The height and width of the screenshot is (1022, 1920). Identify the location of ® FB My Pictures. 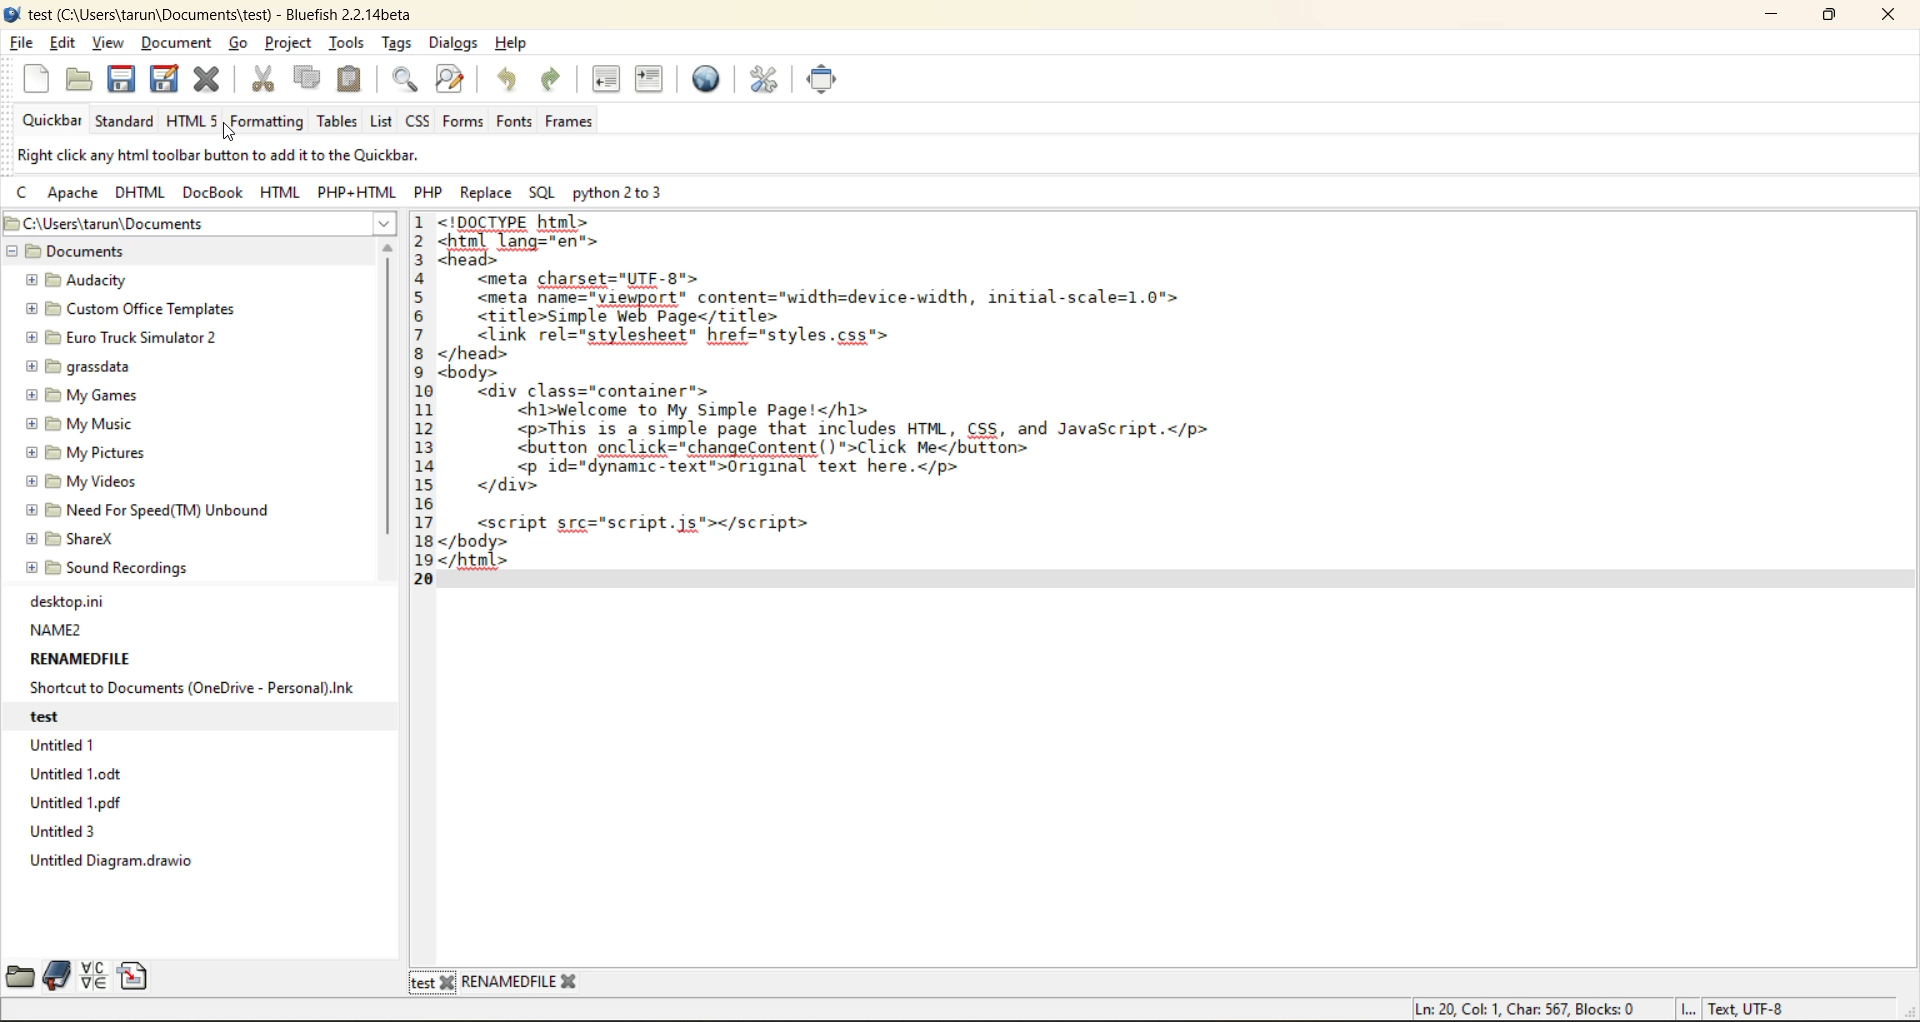
(86, 453).